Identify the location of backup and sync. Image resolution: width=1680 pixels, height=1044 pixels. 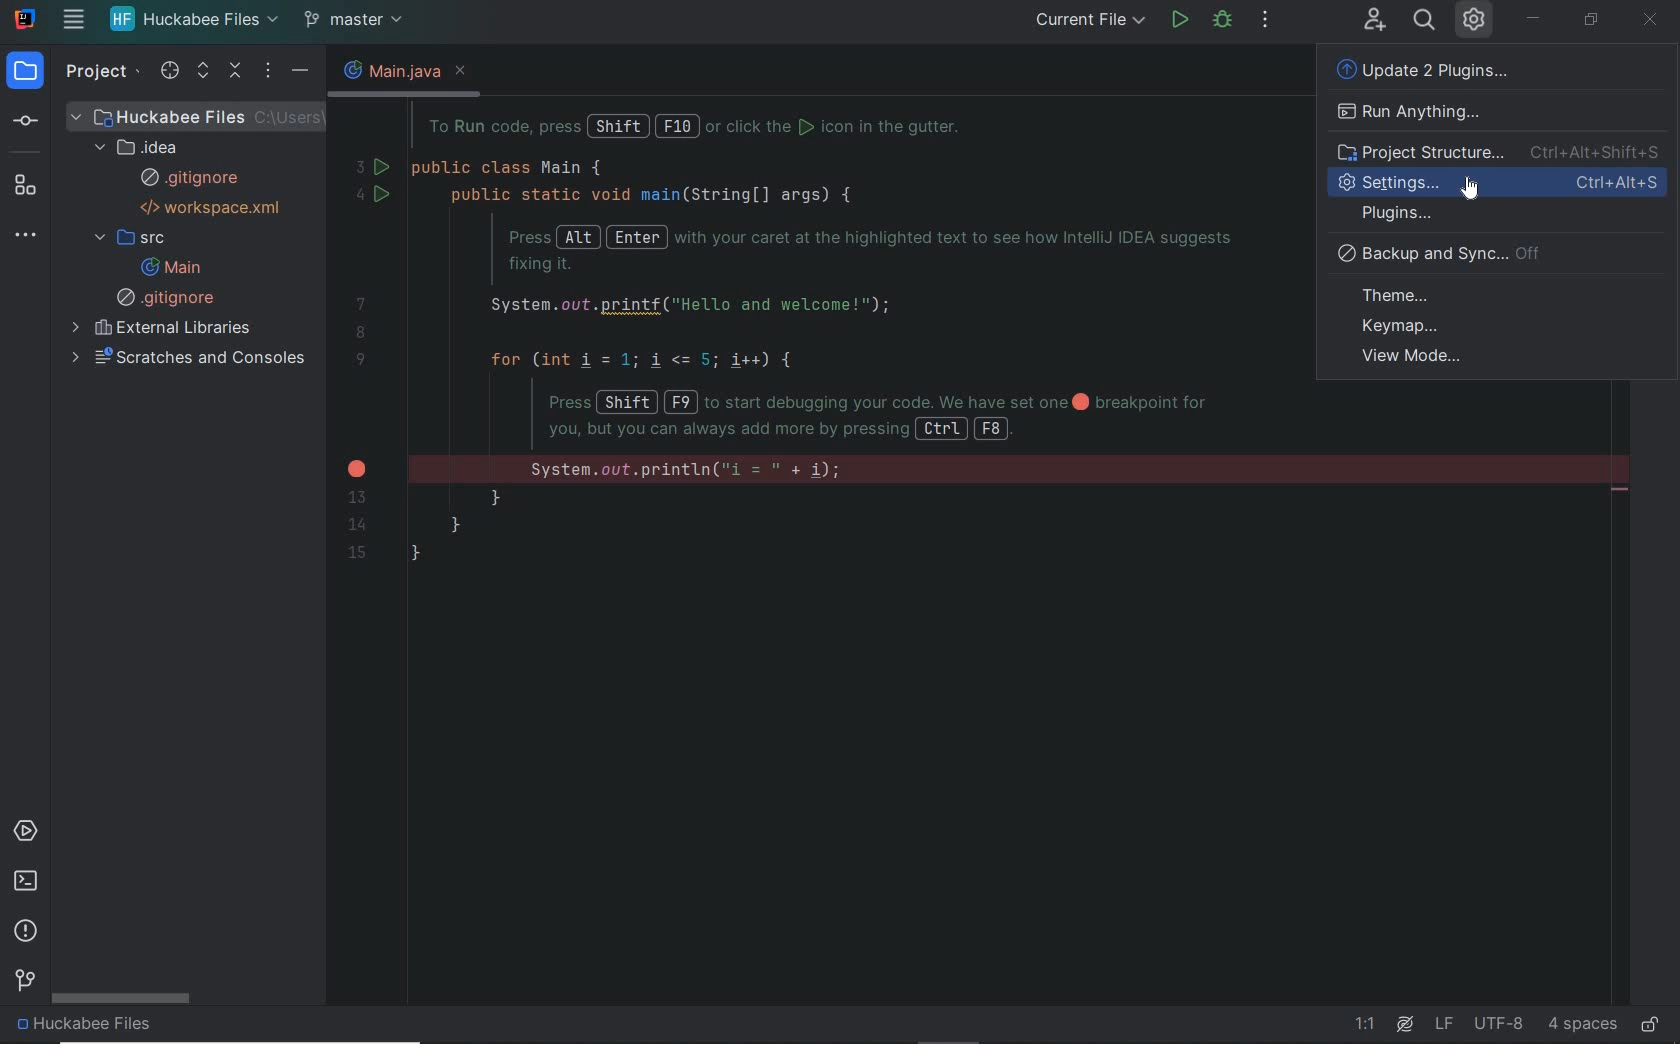
(1497, 254).